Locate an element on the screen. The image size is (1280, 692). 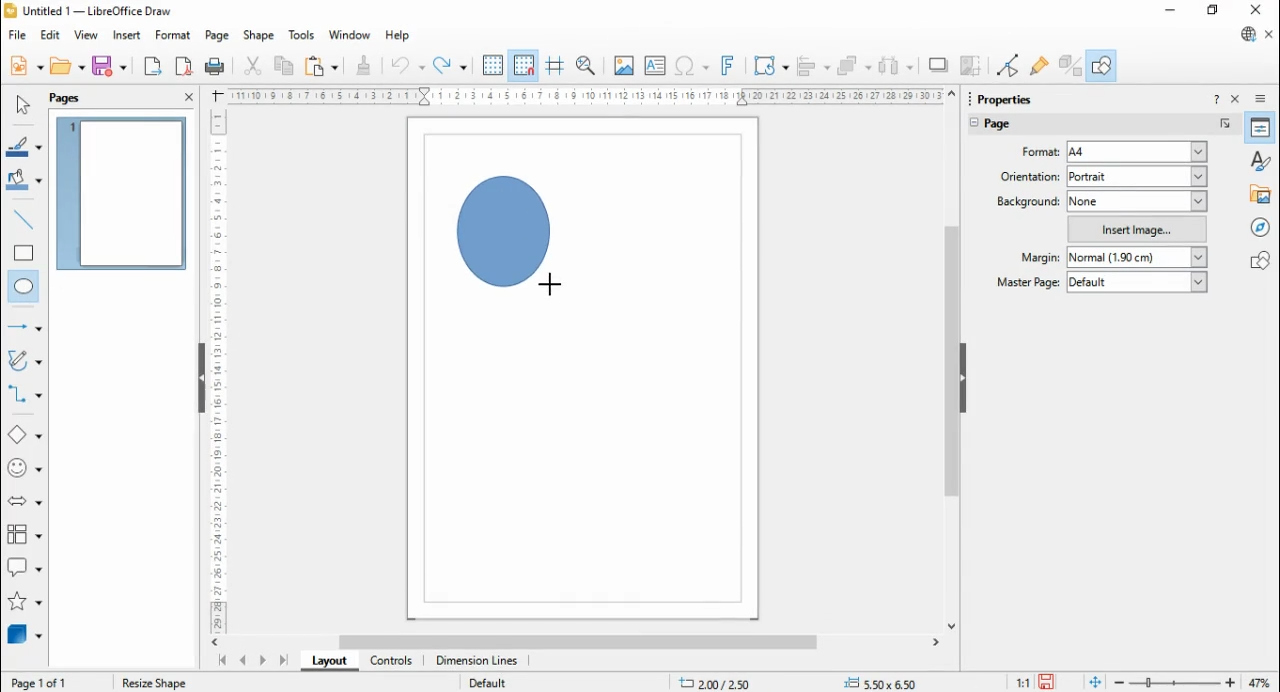
save is located at coordinates (1049, 682).